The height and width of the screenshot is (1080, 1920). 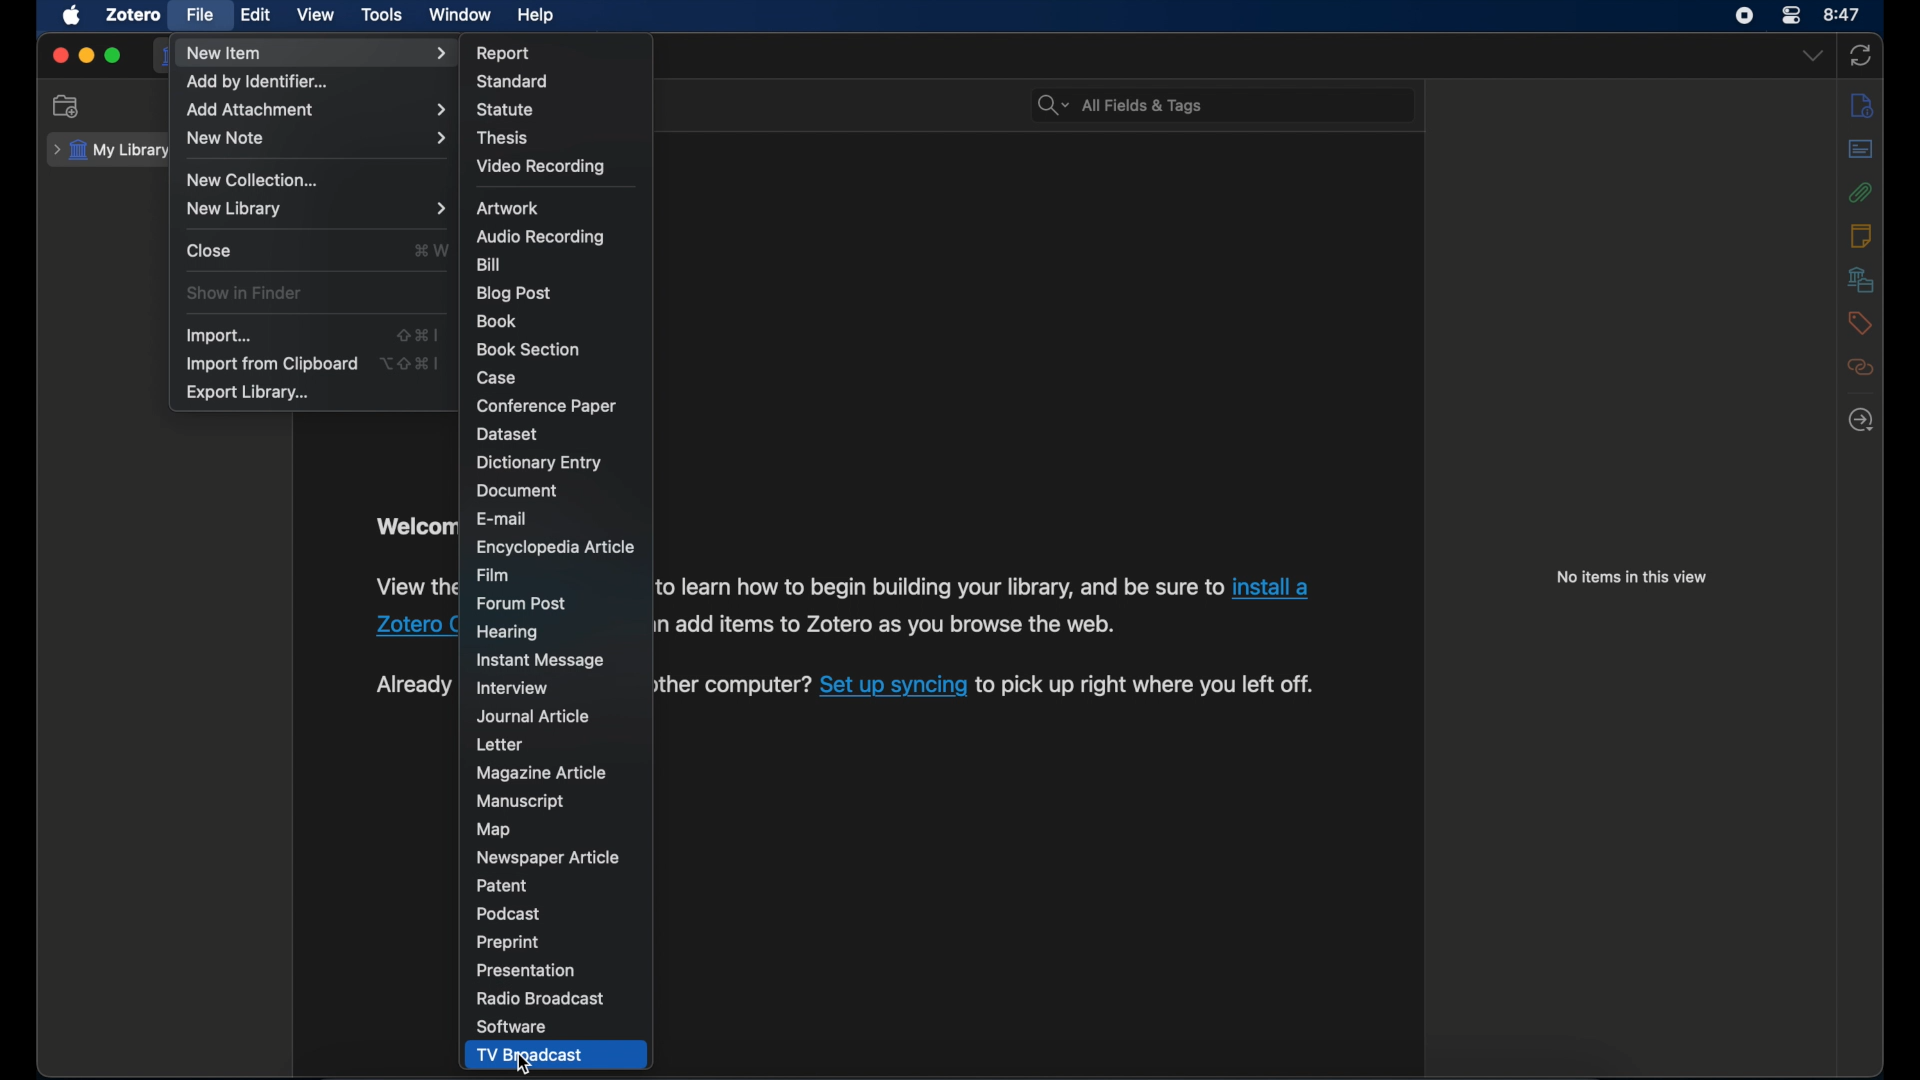 I want to click on View the Quick Start Guide to learn how to begin building your library, and be sure to install a
Zotero Connector so you can add items to Zotero as you browse the web., so click(x=891, y=627).